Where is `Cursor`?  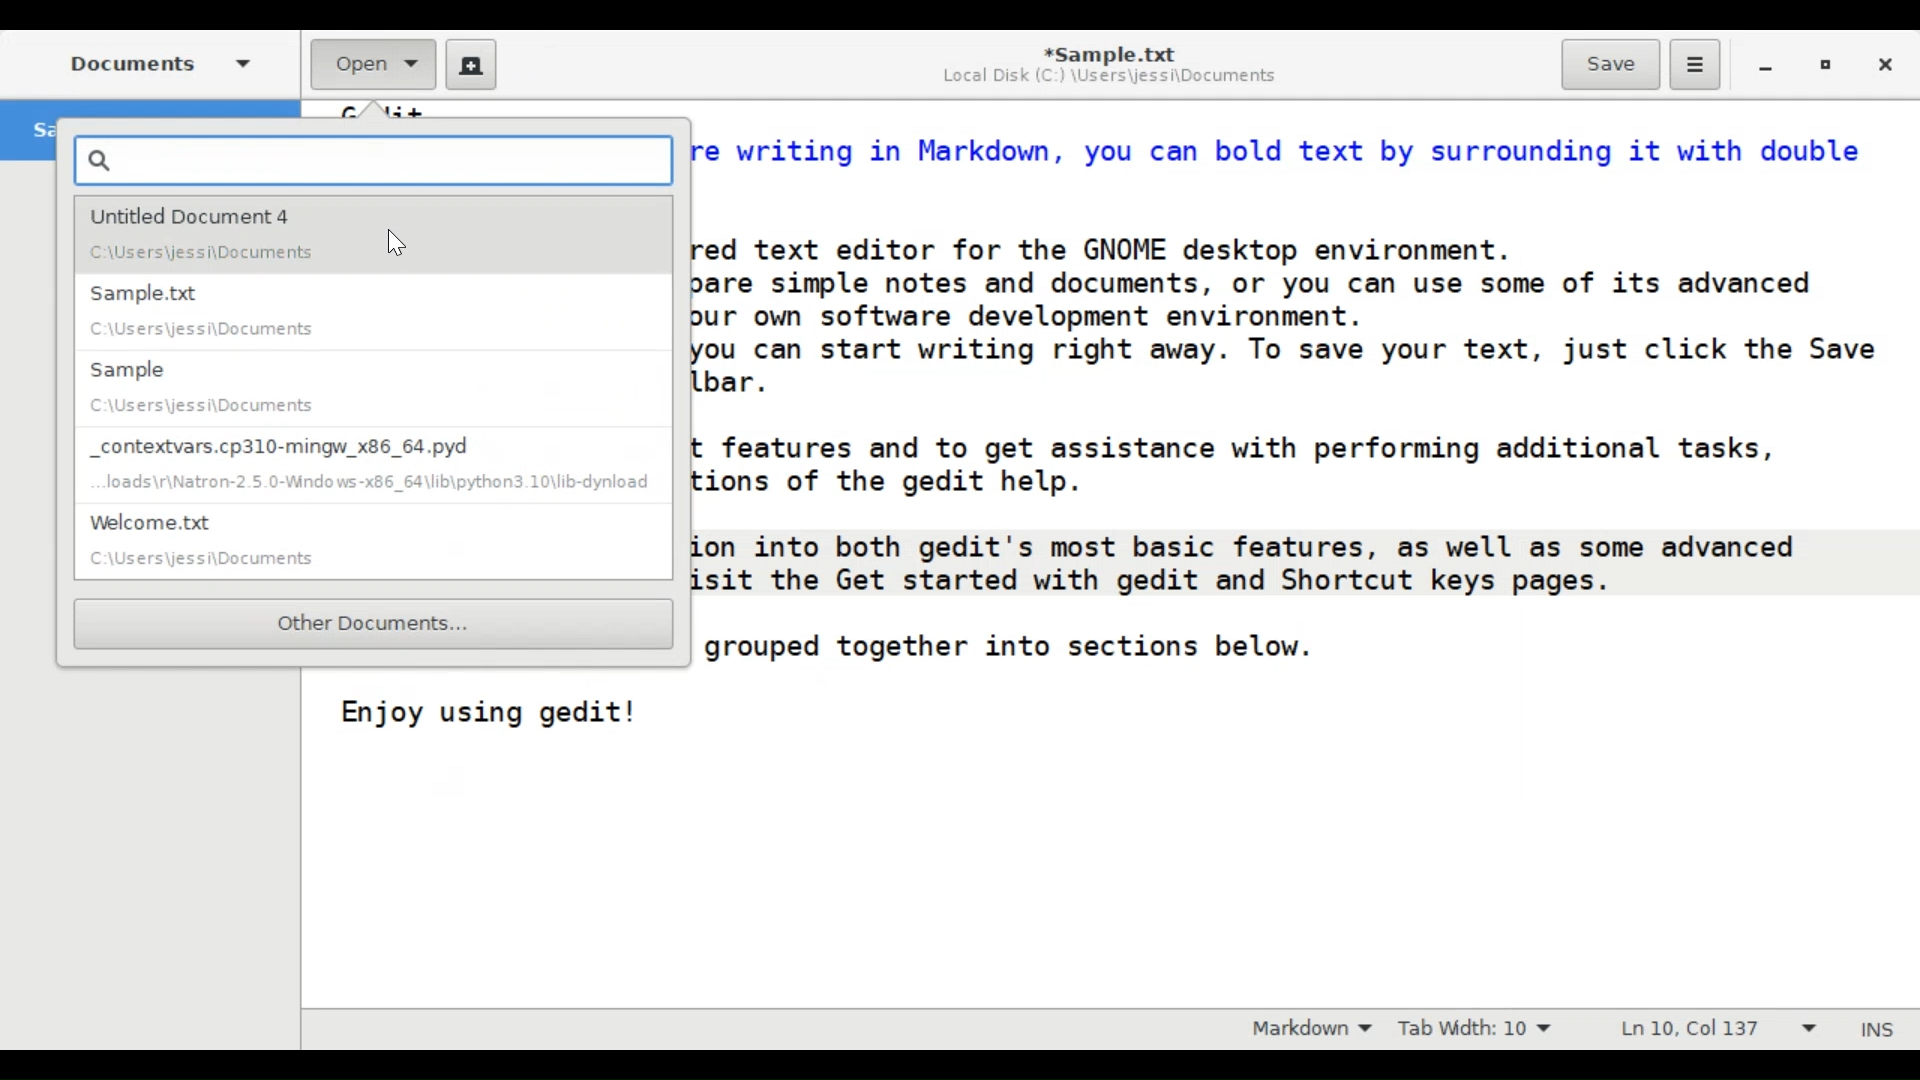 Cursor is located at coordinates (398, 242).